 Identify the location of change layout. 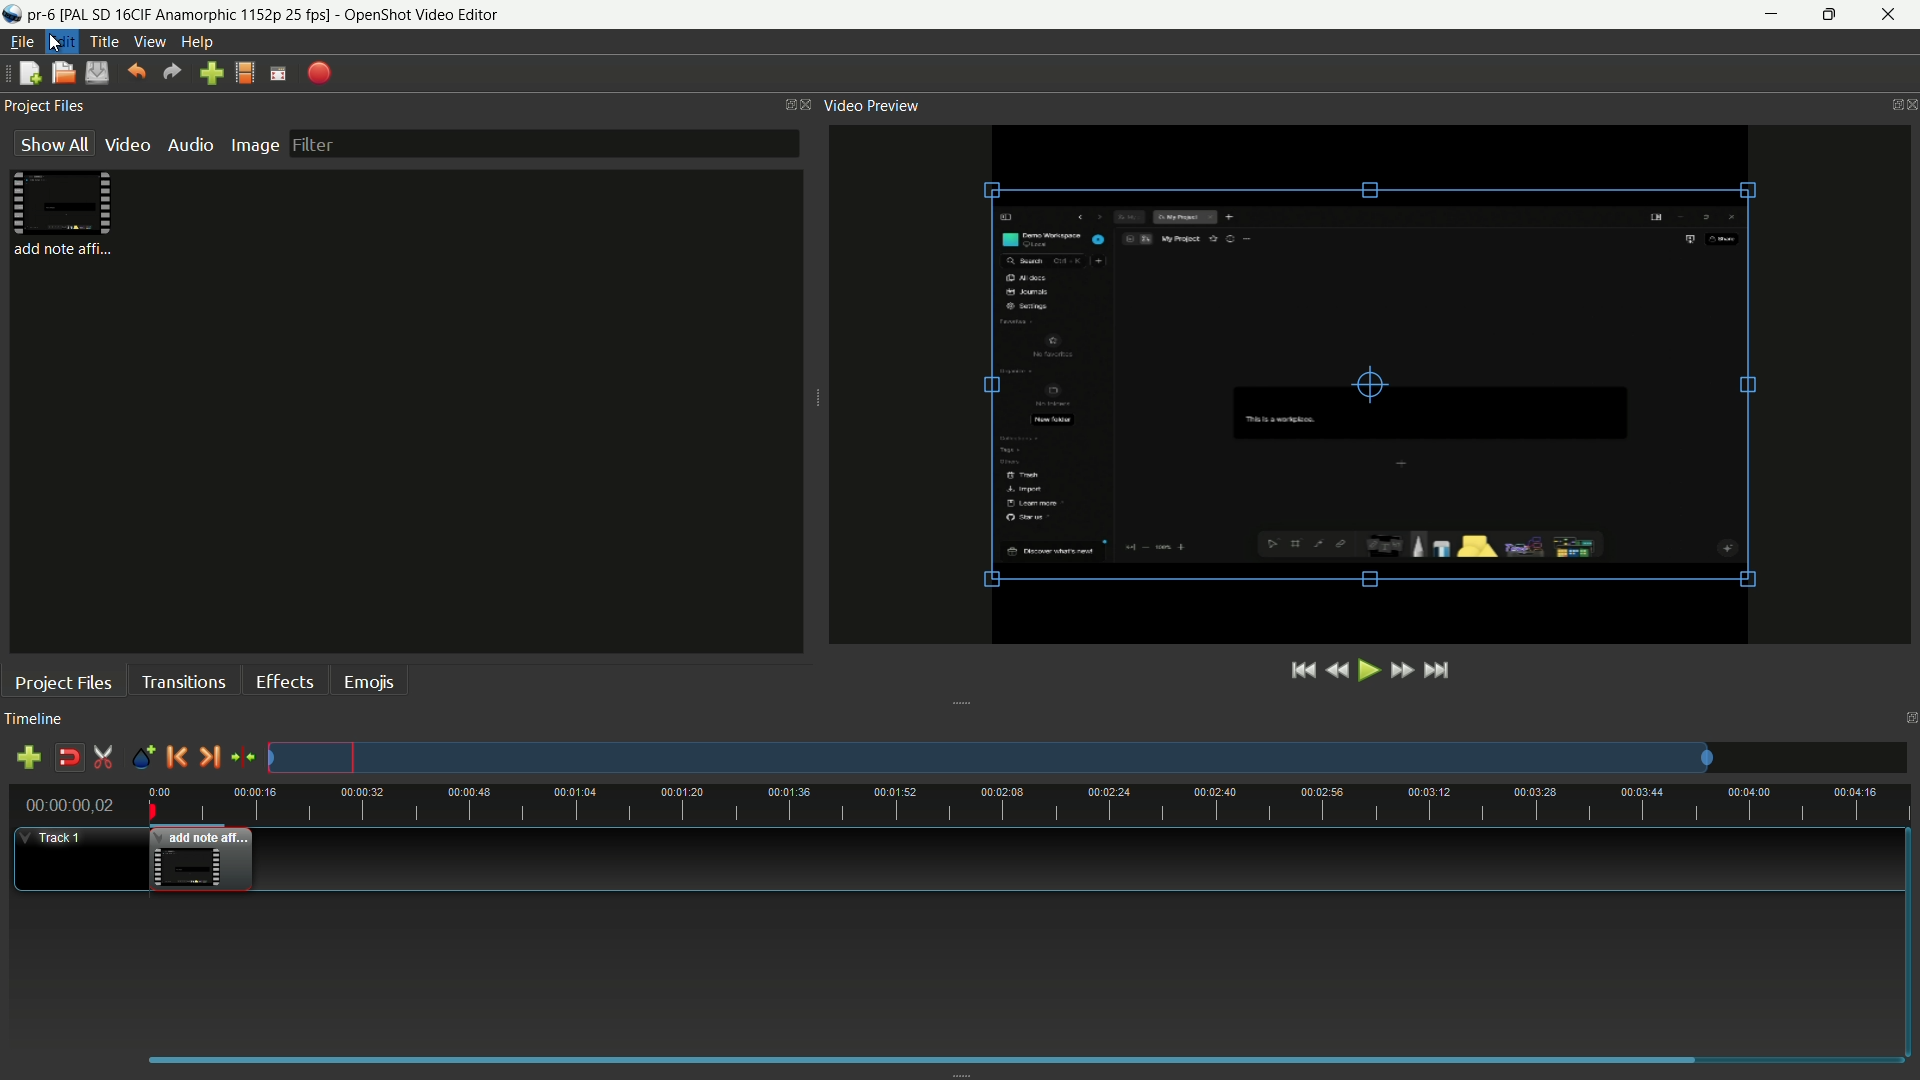
(1890, 103).